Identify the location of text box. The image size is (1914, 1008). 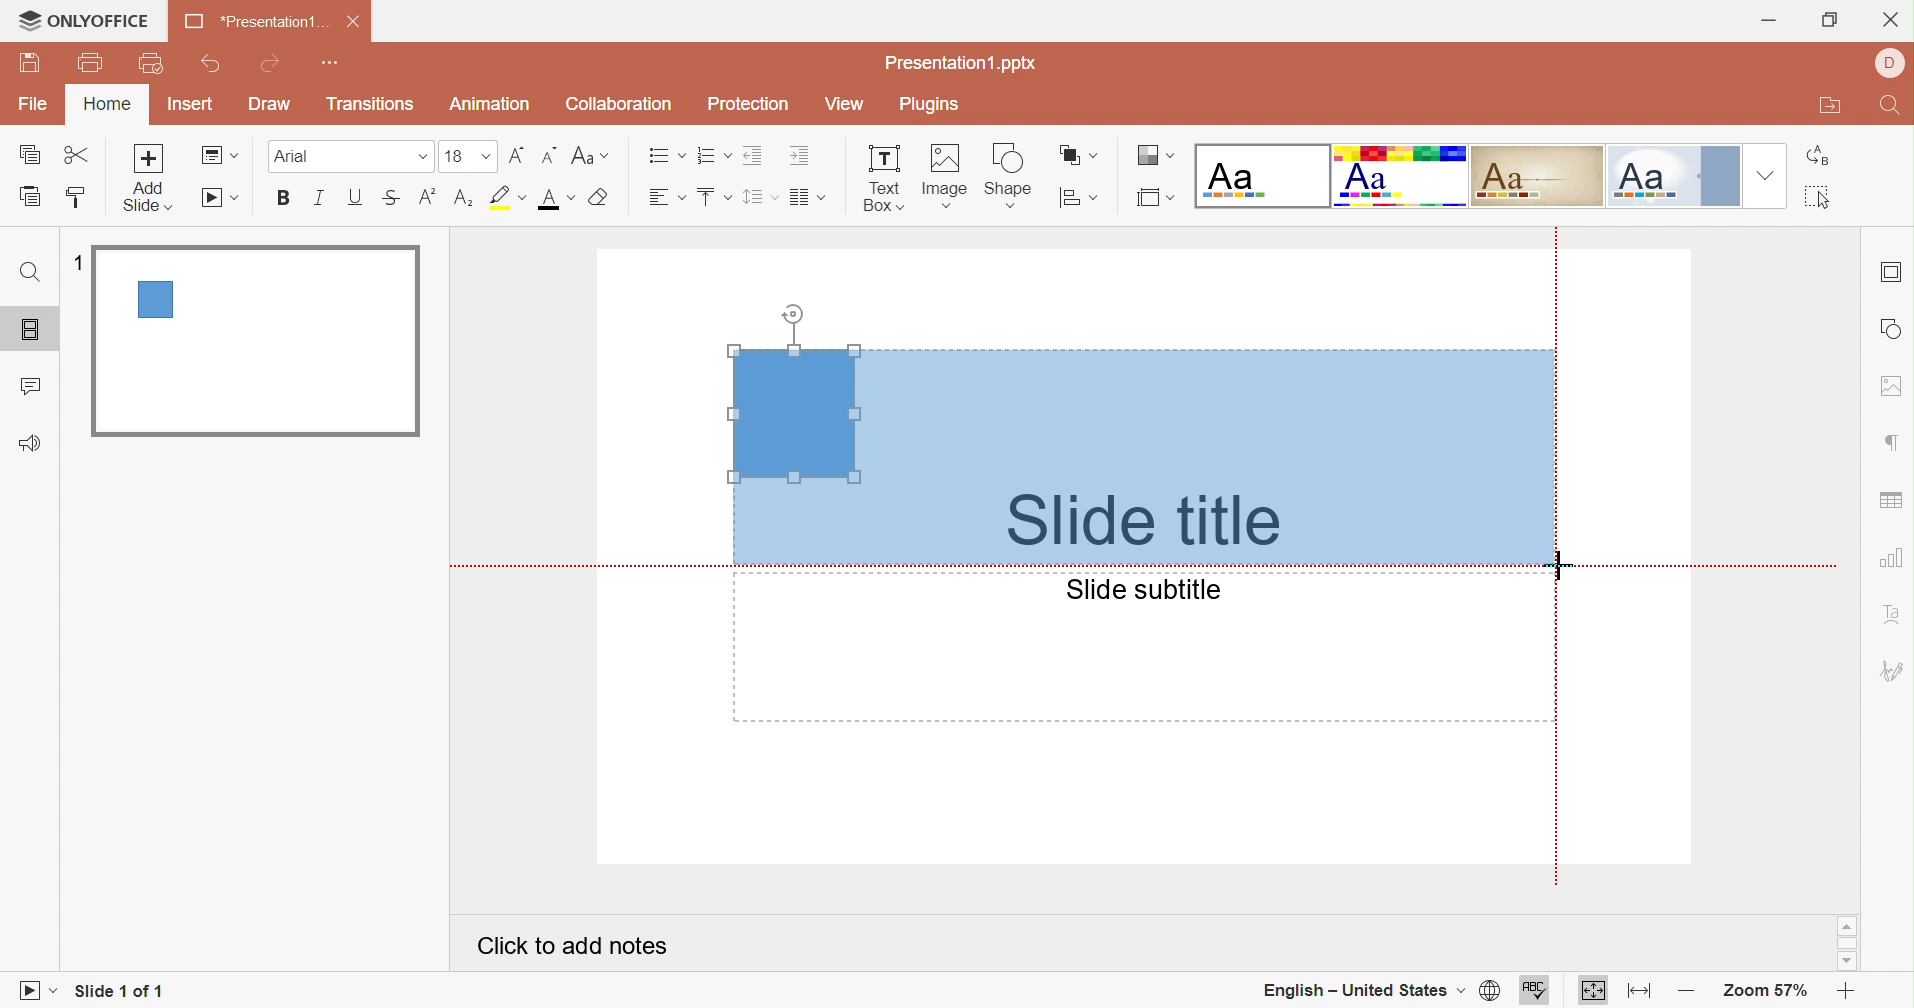
(794, 413).